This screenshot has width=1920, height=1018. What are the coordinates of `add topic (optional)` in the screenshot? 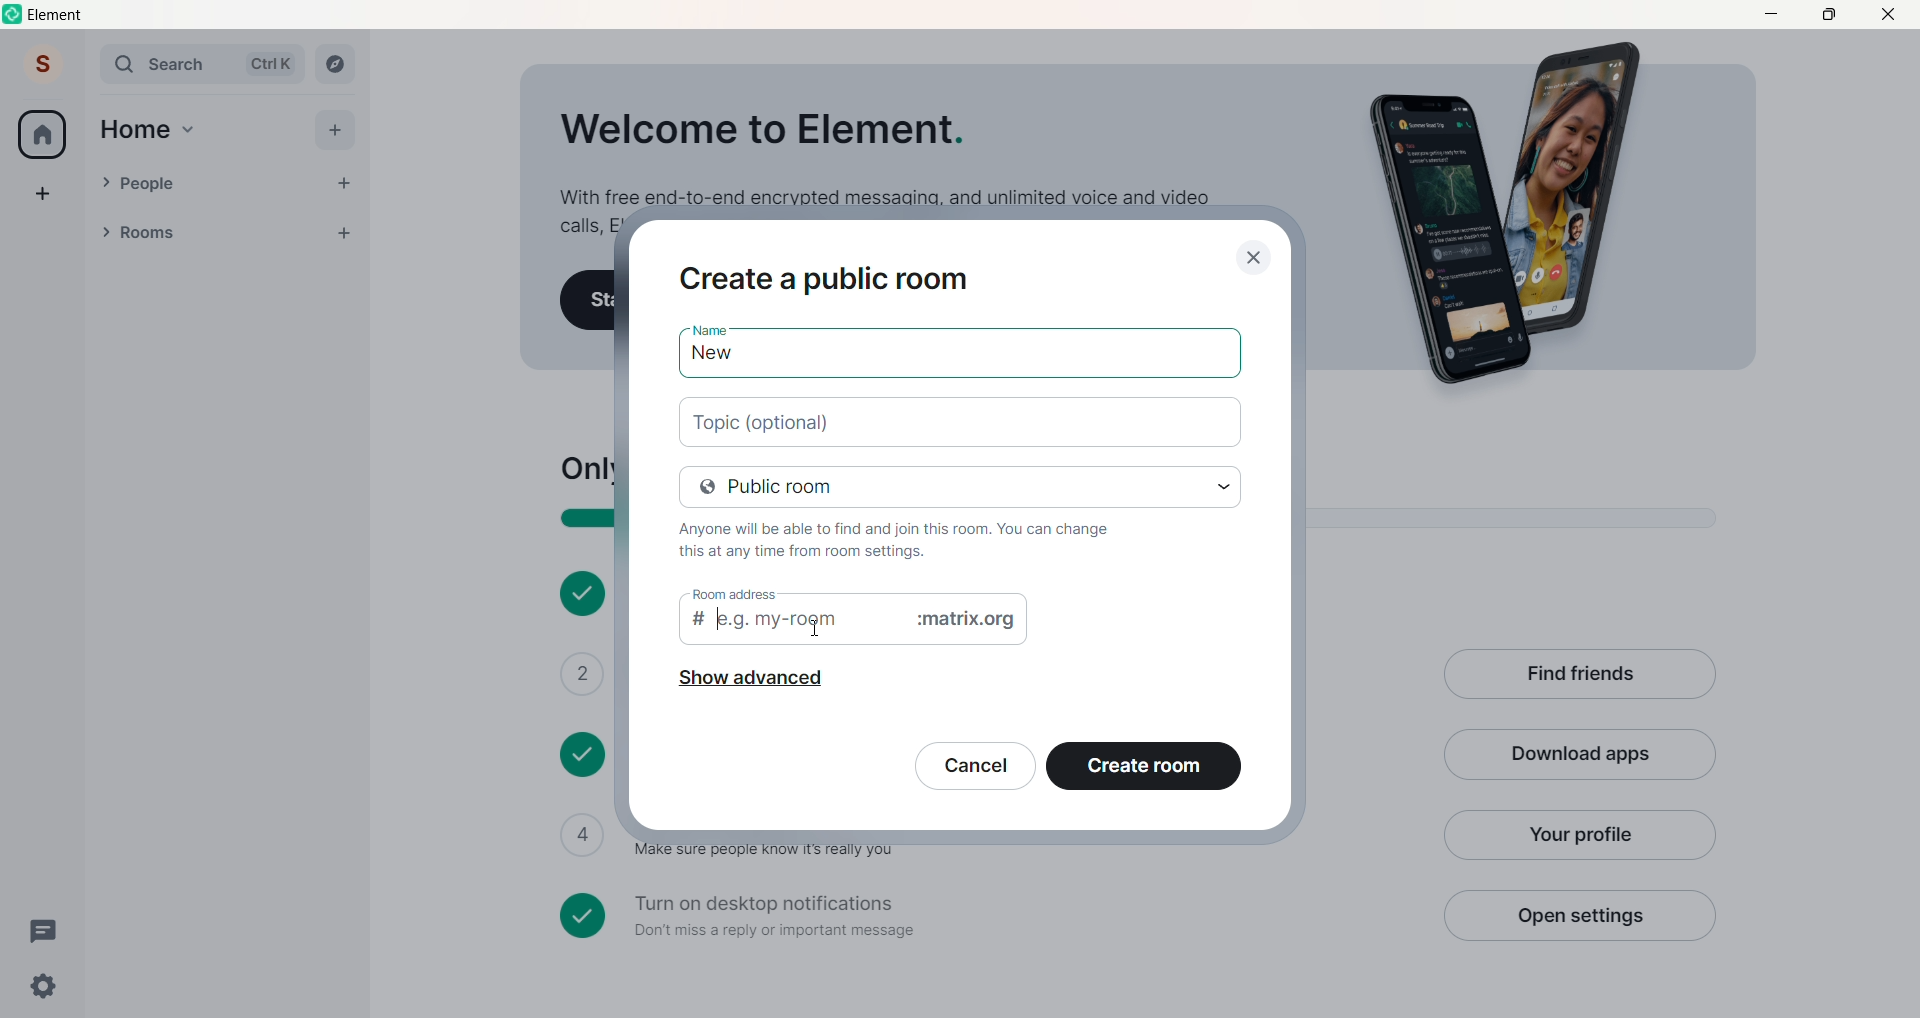 It's located at (962, 419).